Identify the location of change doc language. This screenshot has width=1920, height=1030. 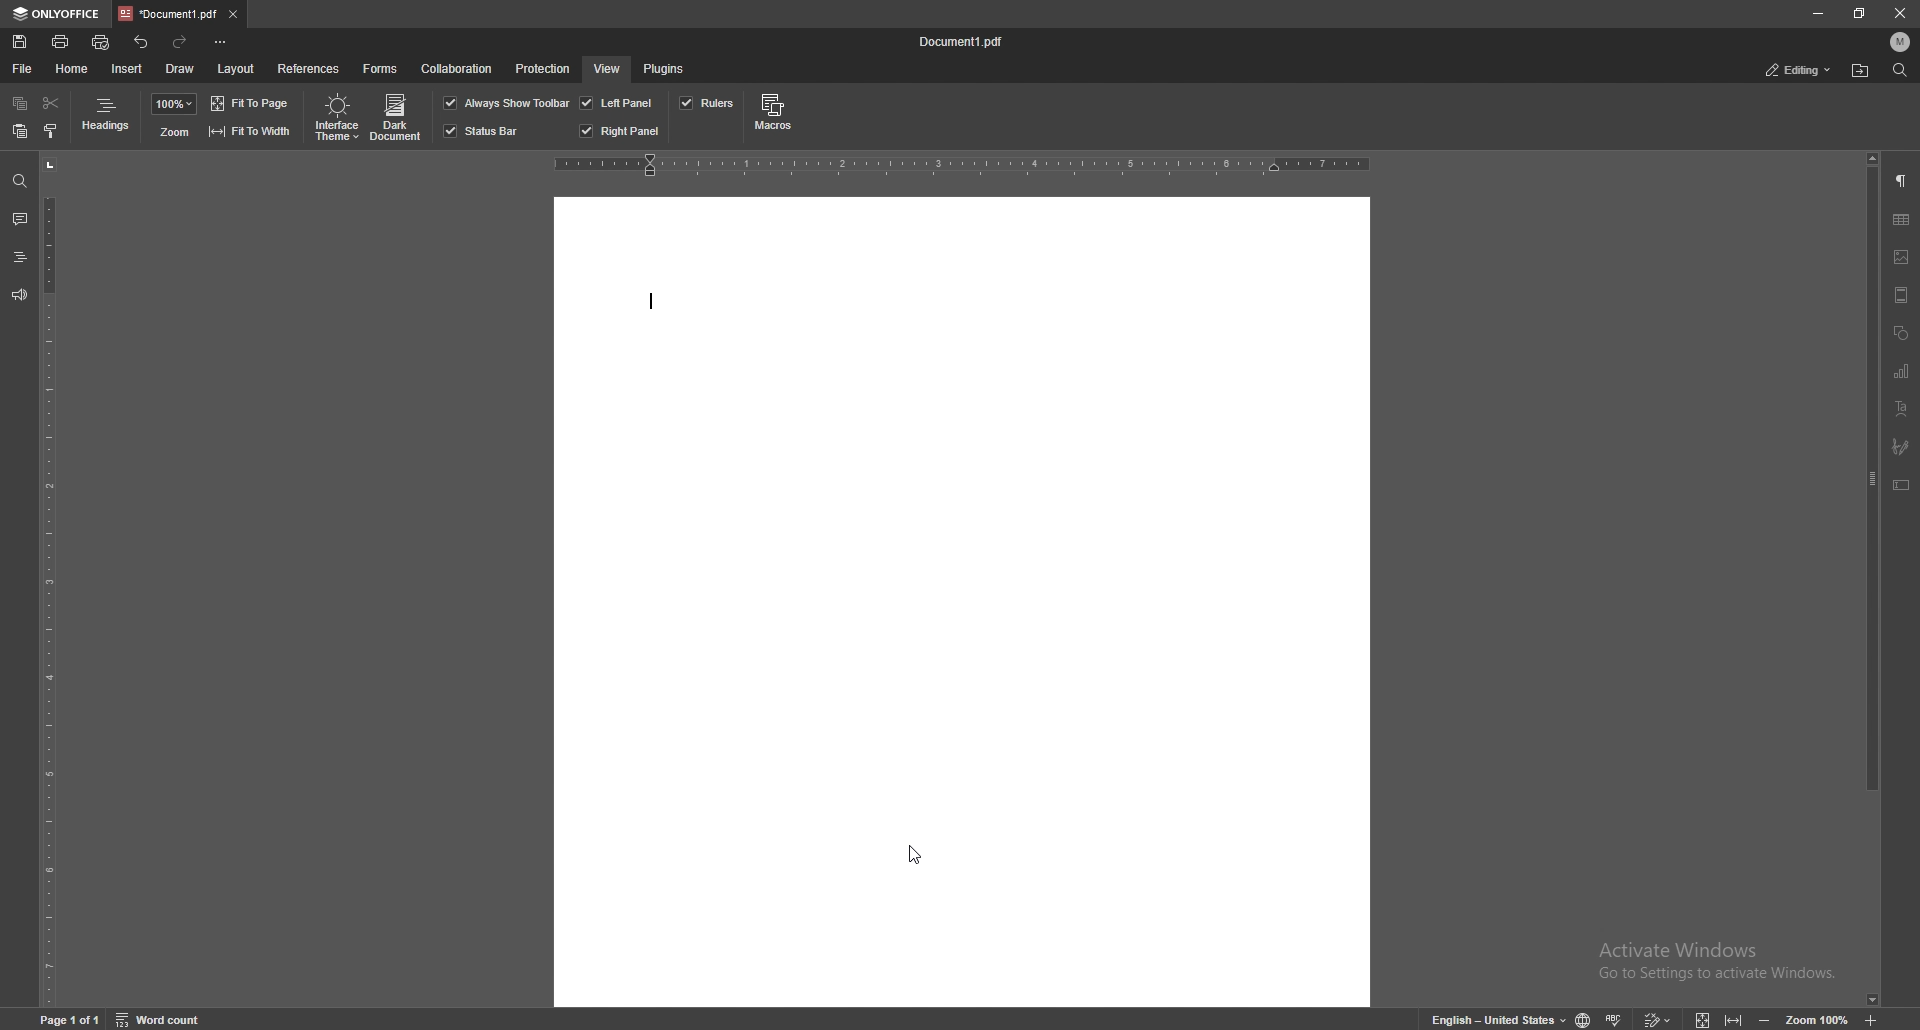
(1583, 1018).